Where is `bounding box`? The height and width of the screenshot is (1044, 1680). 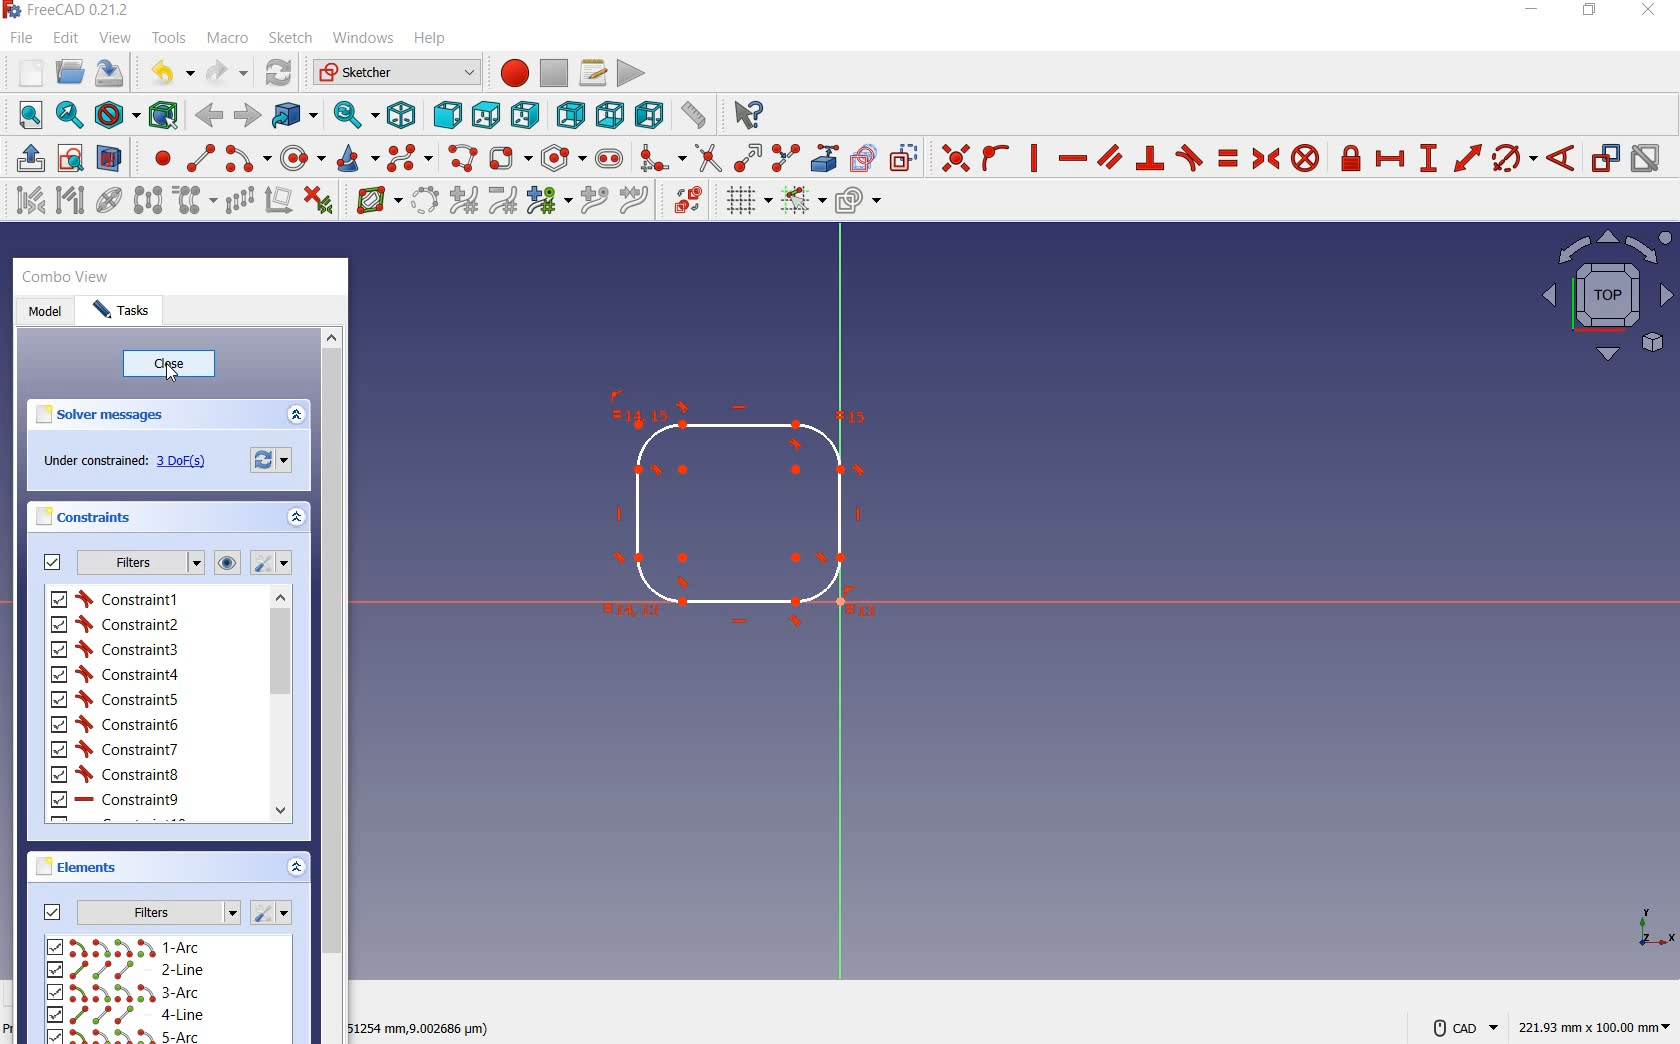
bounding box is located at coordinates (163, 113).